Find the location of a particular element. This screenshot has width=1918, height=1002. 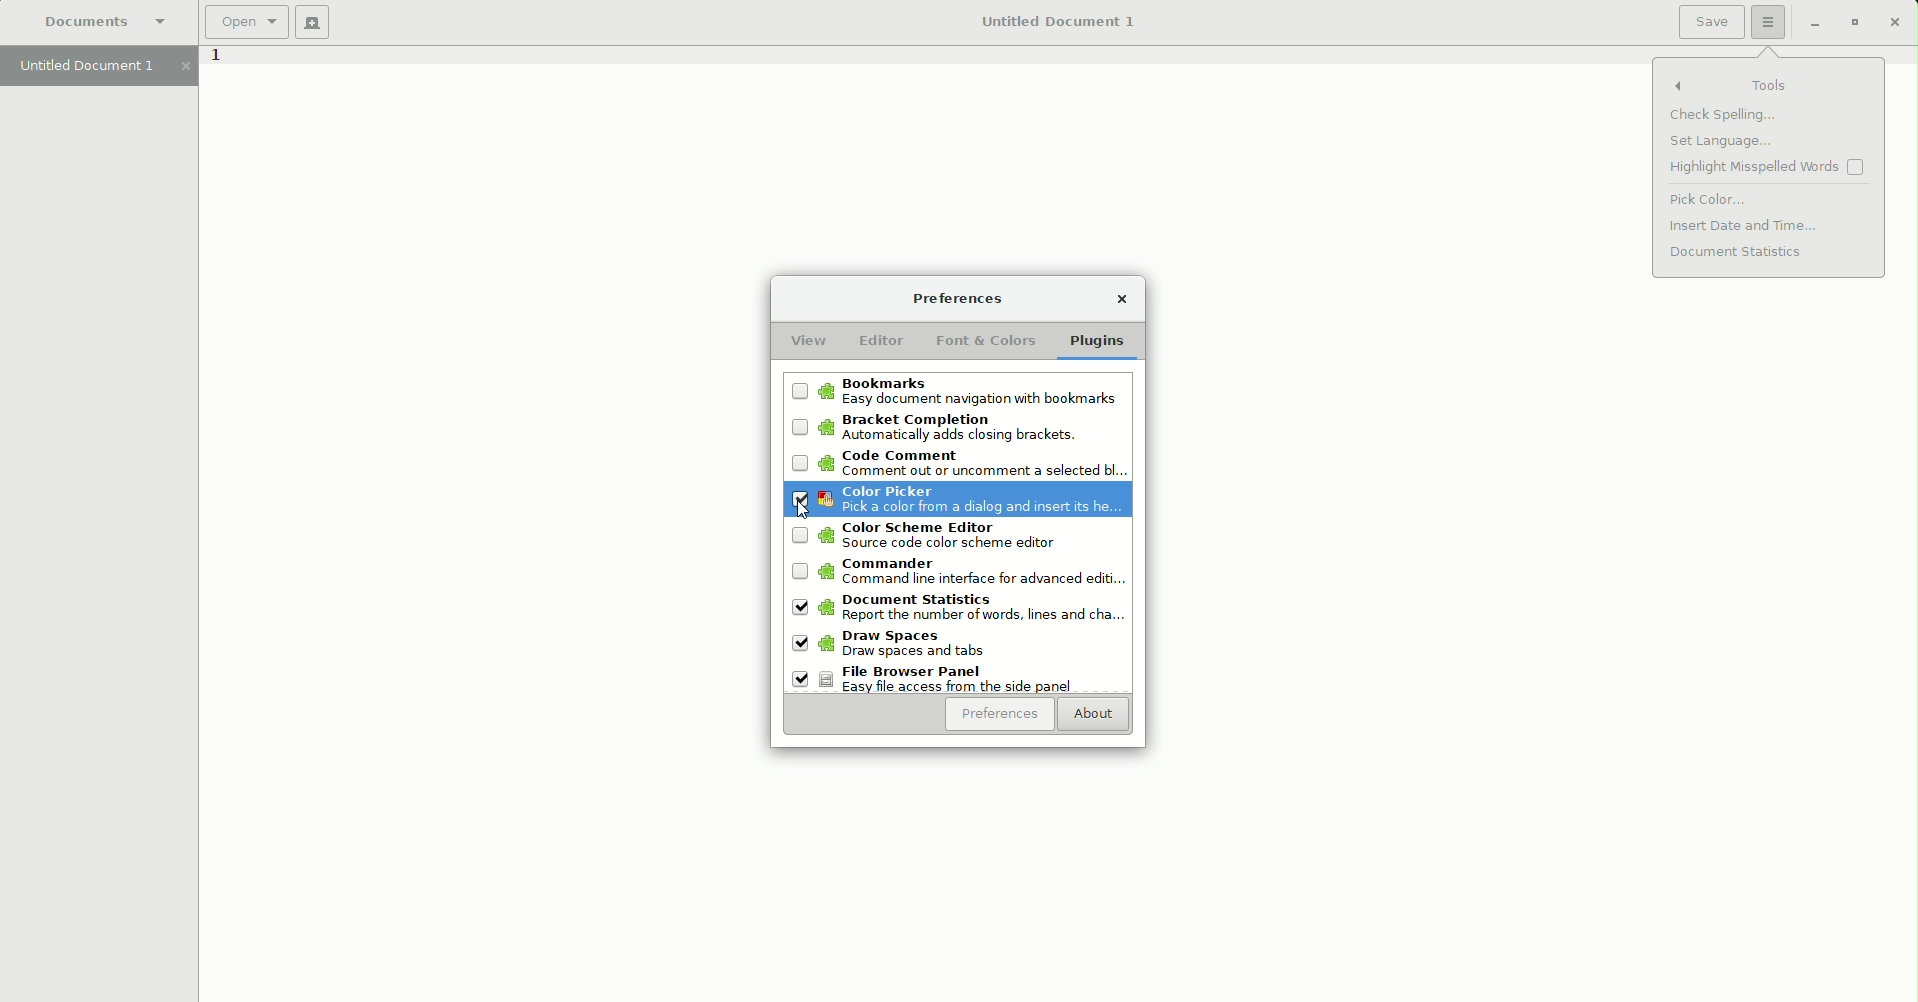

Bookmarks: Easy document navigation with bookmarks is located at coordinates (957, 391).